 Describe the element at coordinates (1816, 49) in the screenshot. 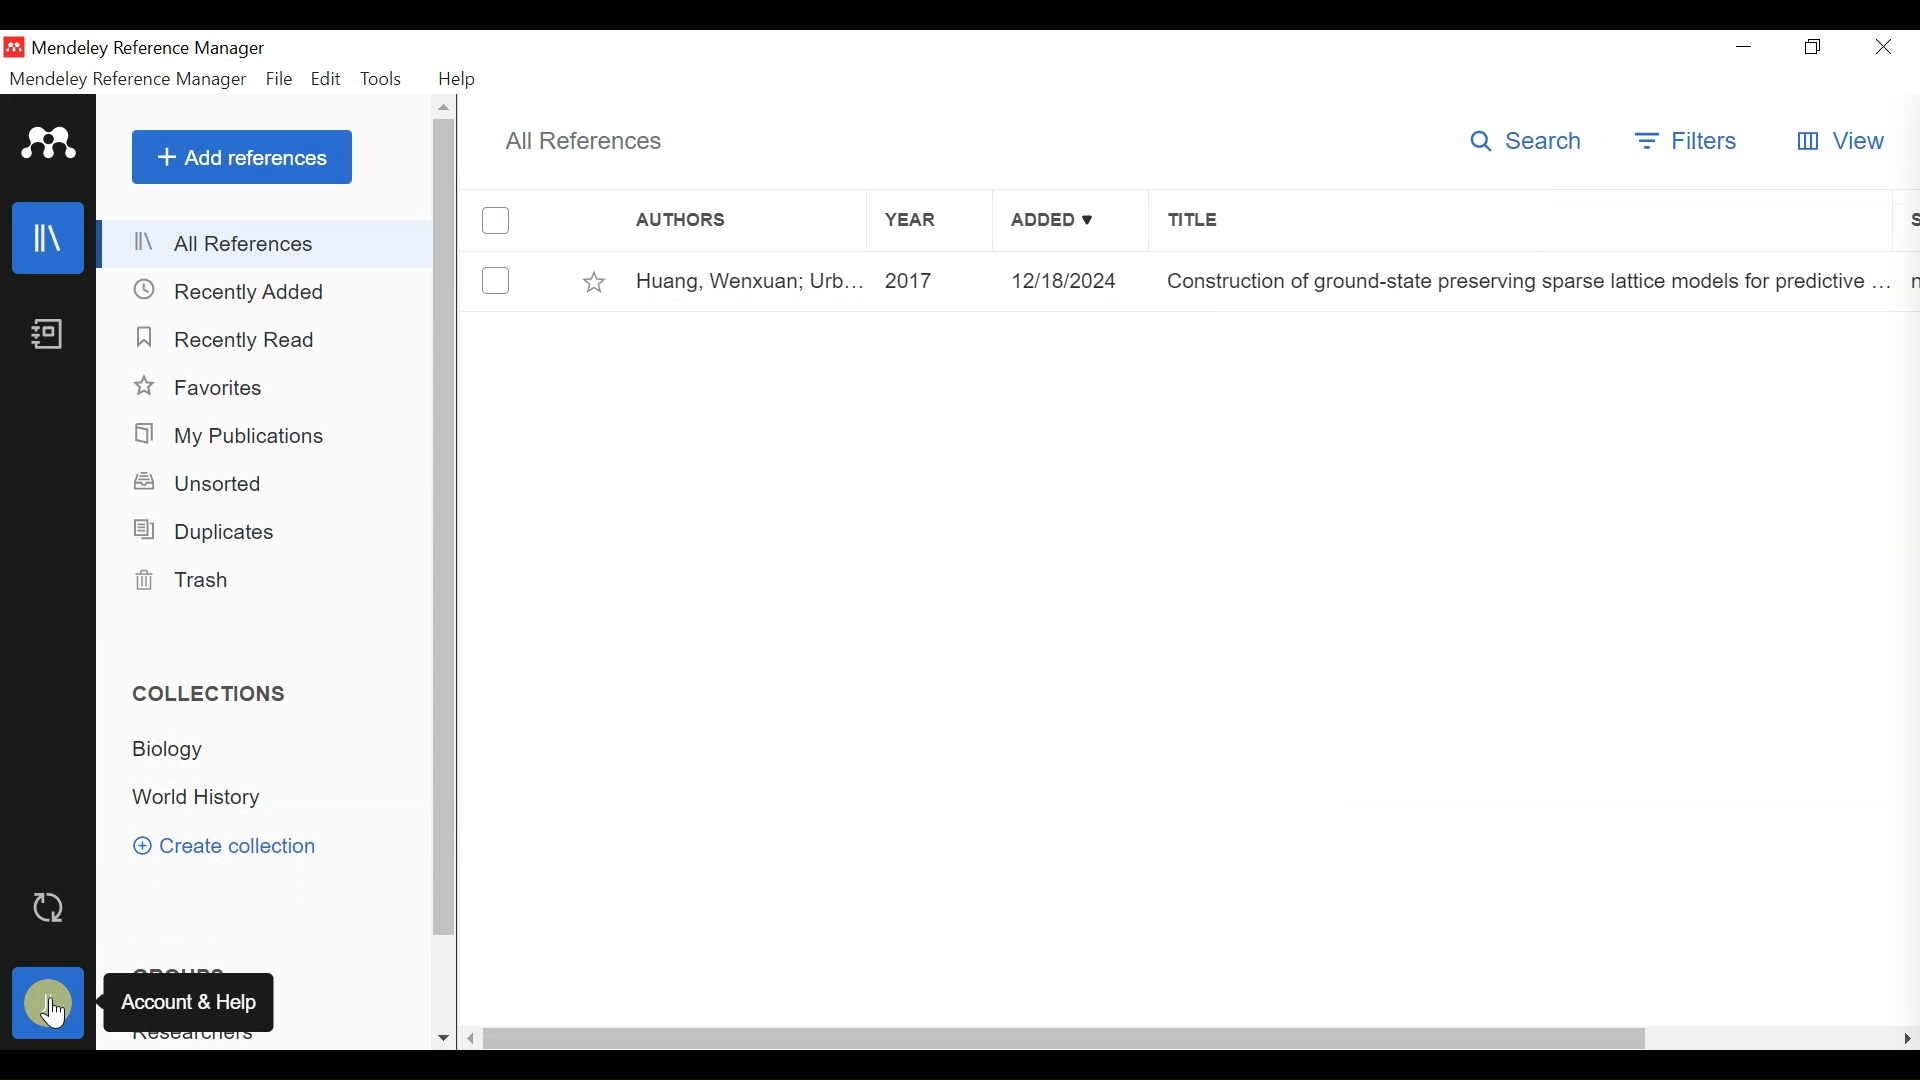

I see `Maximize` at that location.